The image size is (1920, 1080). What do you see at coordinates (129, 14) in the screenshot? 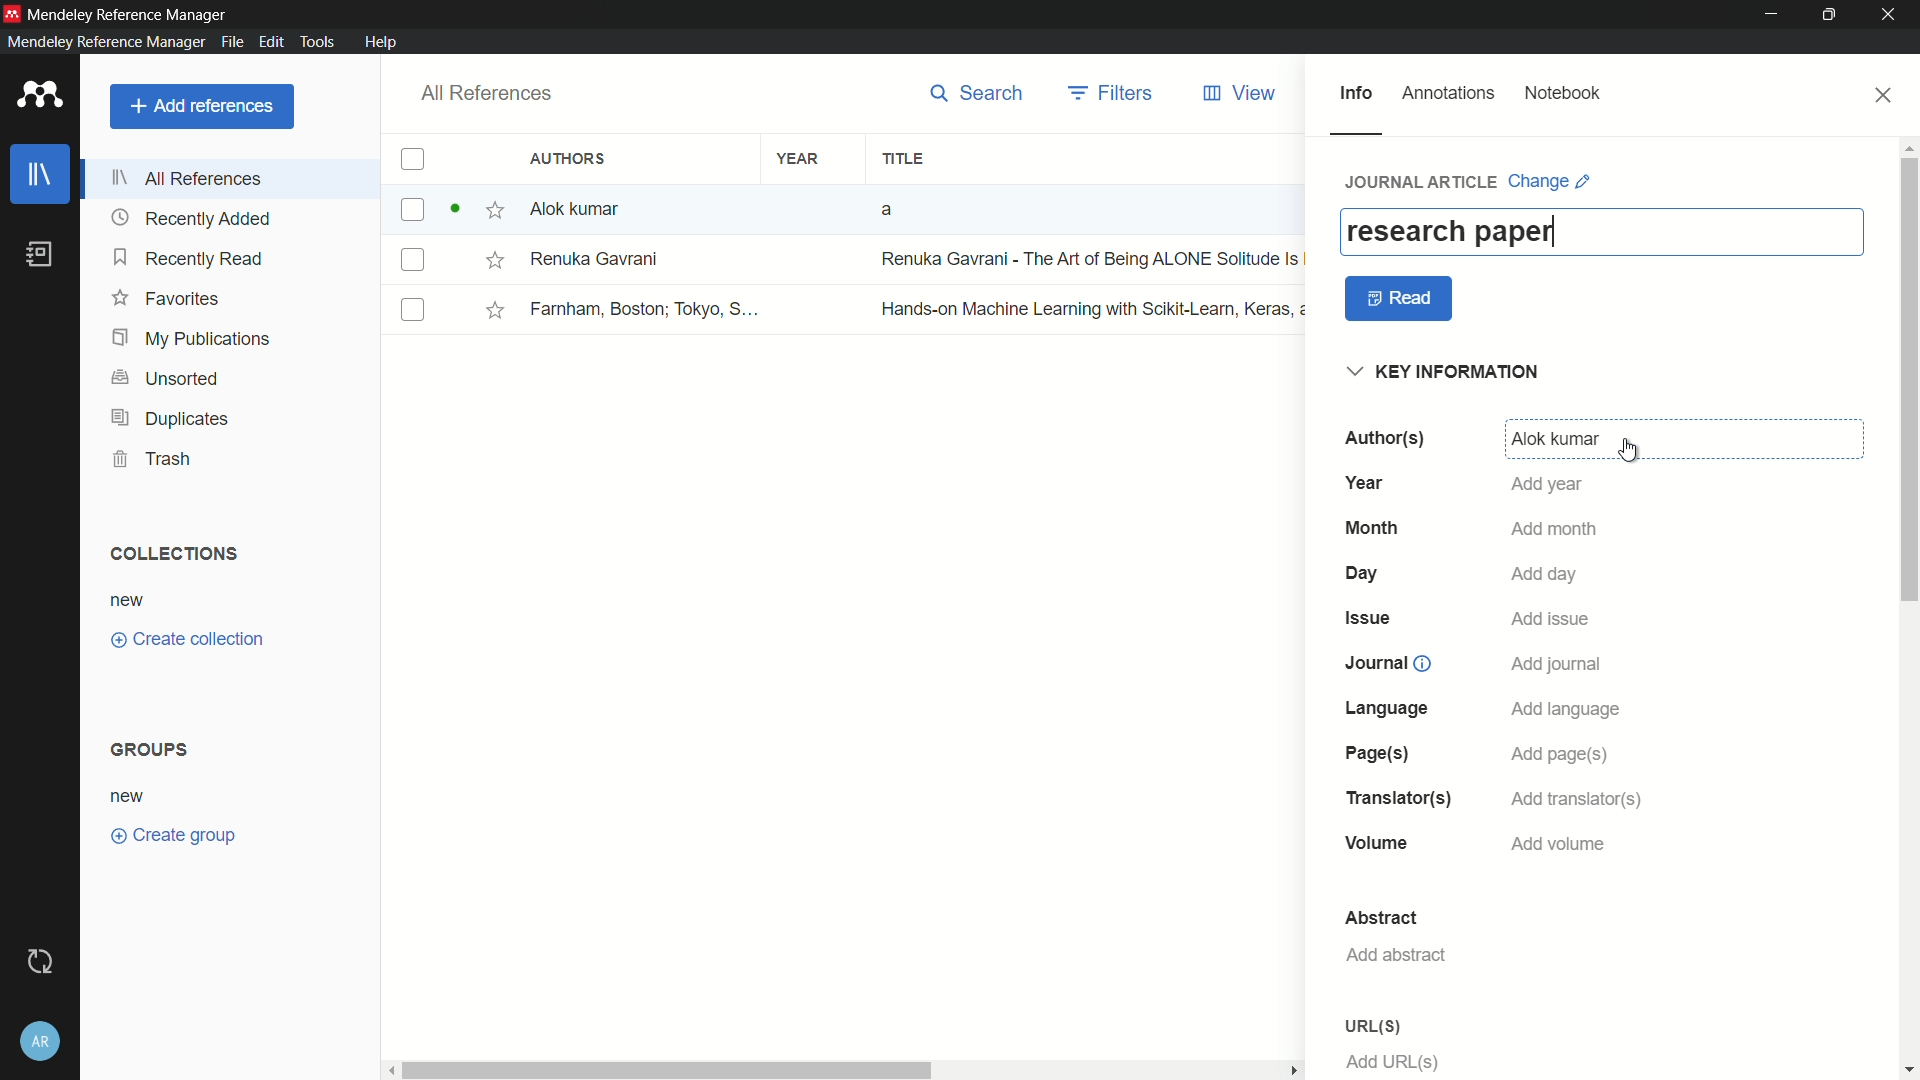
I see `app name` at bounding box center [129, 14].